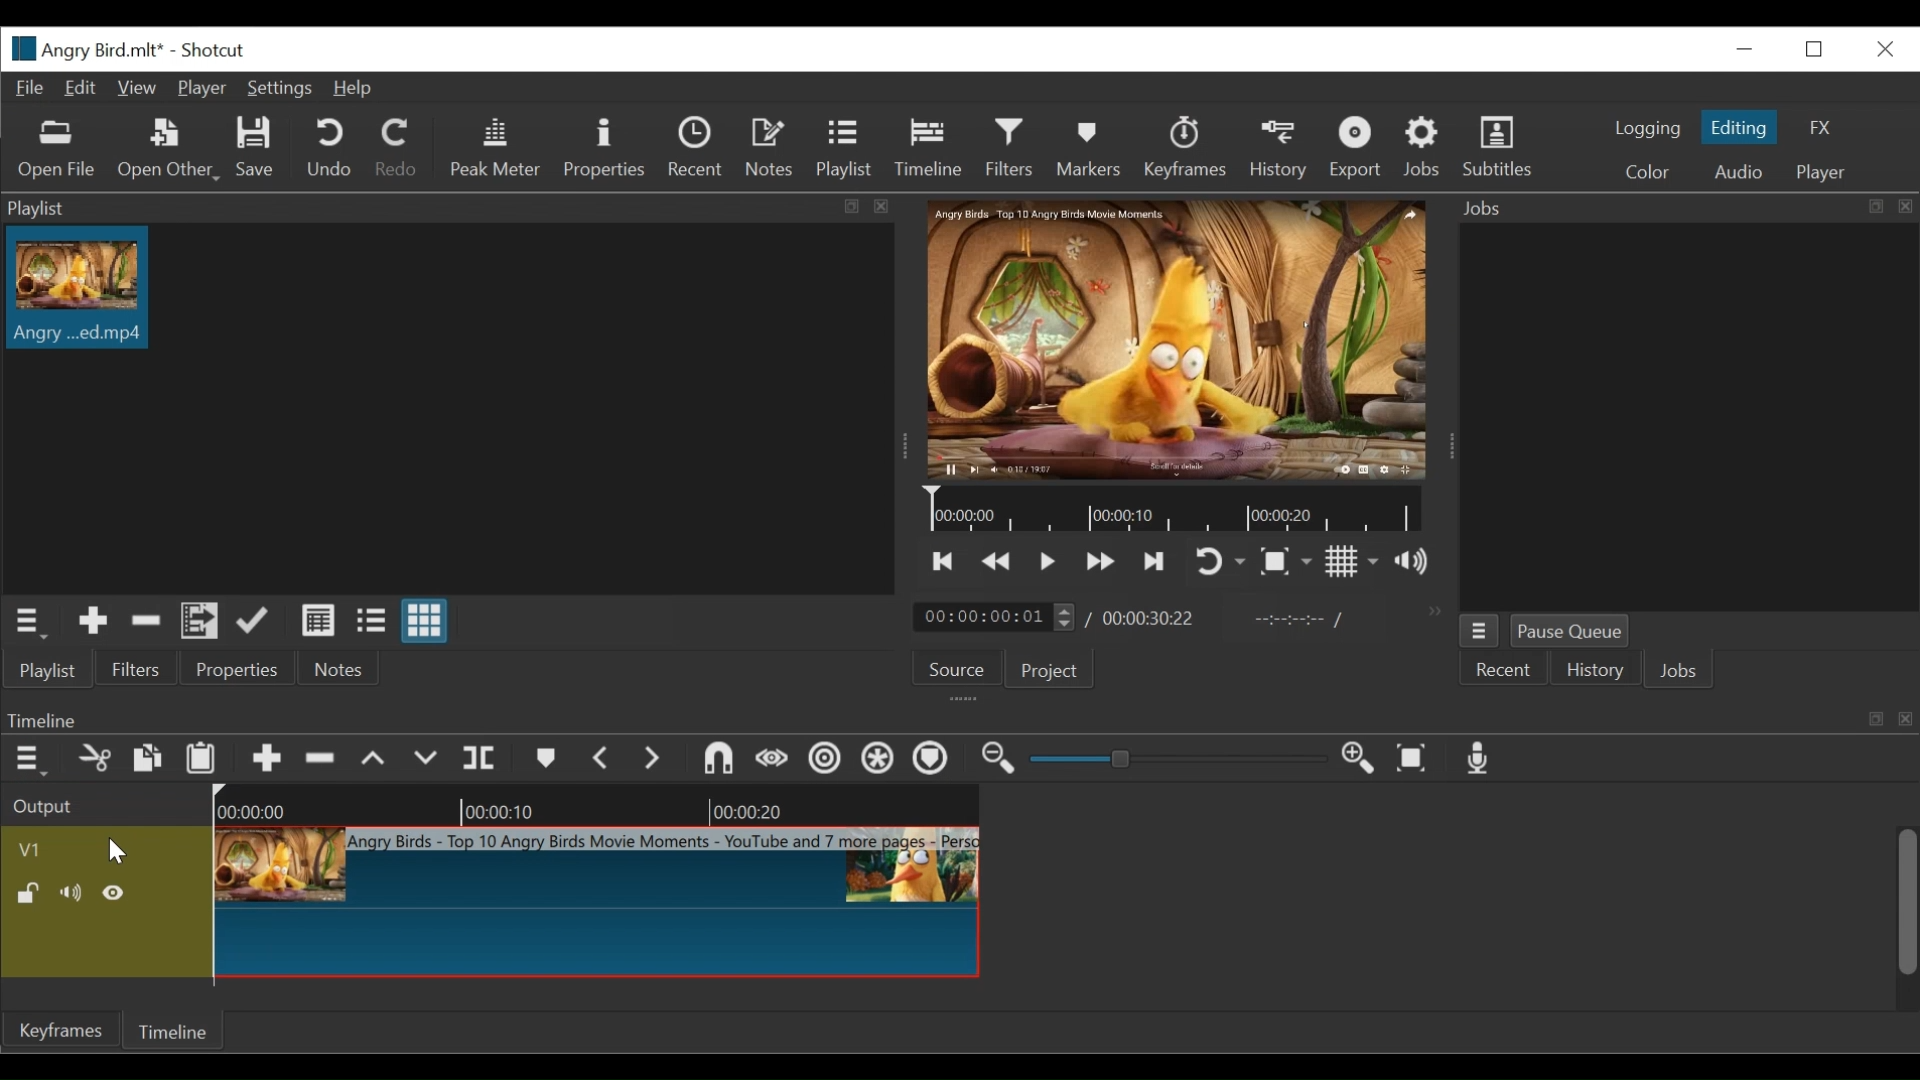 The height and width of the screenshot is (1080, 1920). I want to click on , so click(135, 90).